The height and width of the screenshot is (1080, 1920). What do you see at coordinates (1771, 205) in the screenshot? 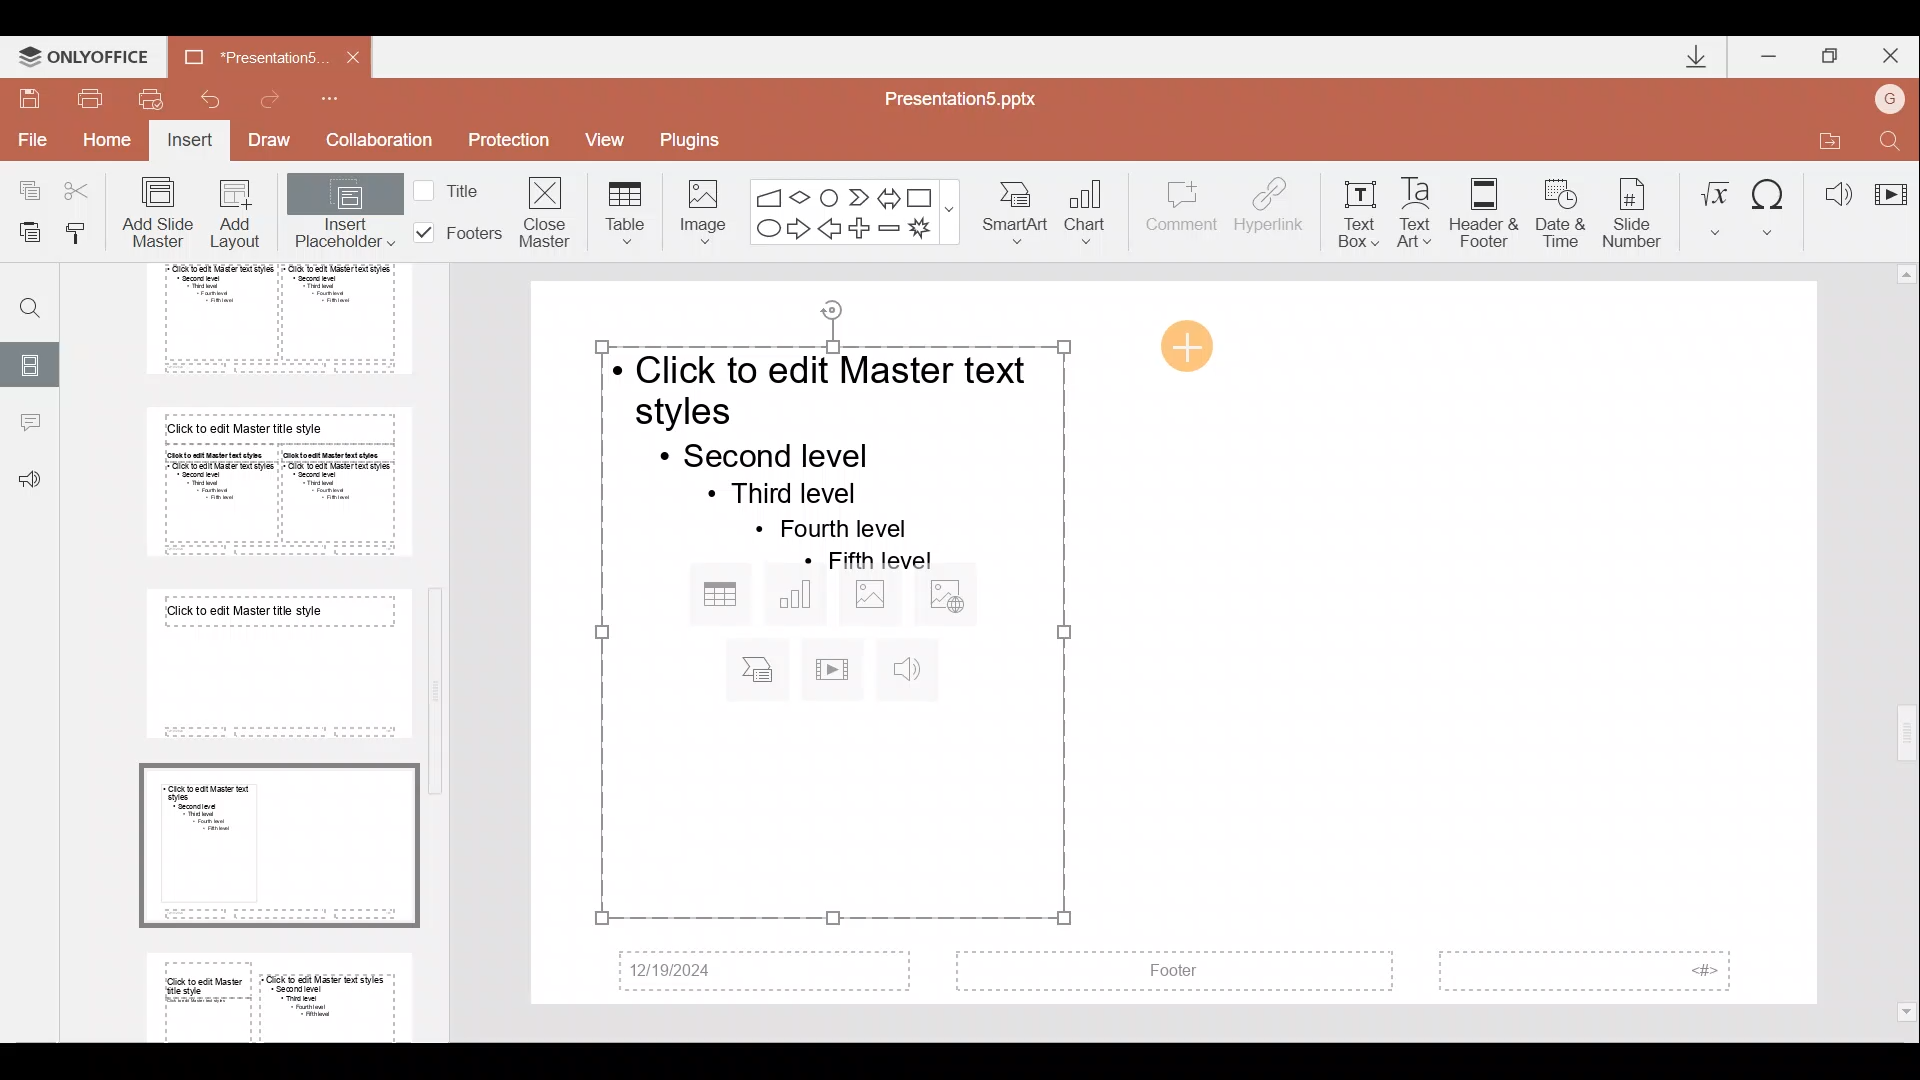
I see `Symbol` at bounding box center [1771, 205].